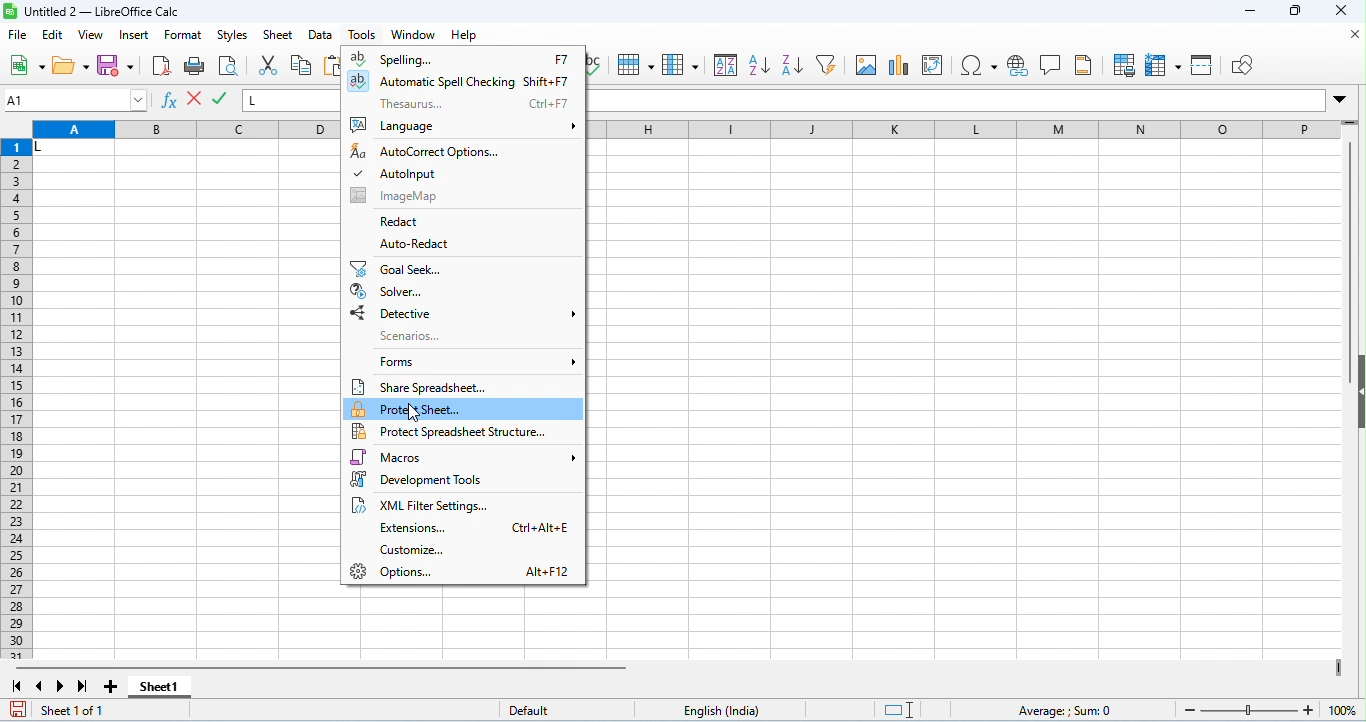 The height and width of the screenshot is (722, 1366). I want to click on sheet 1, so click(158, 686).